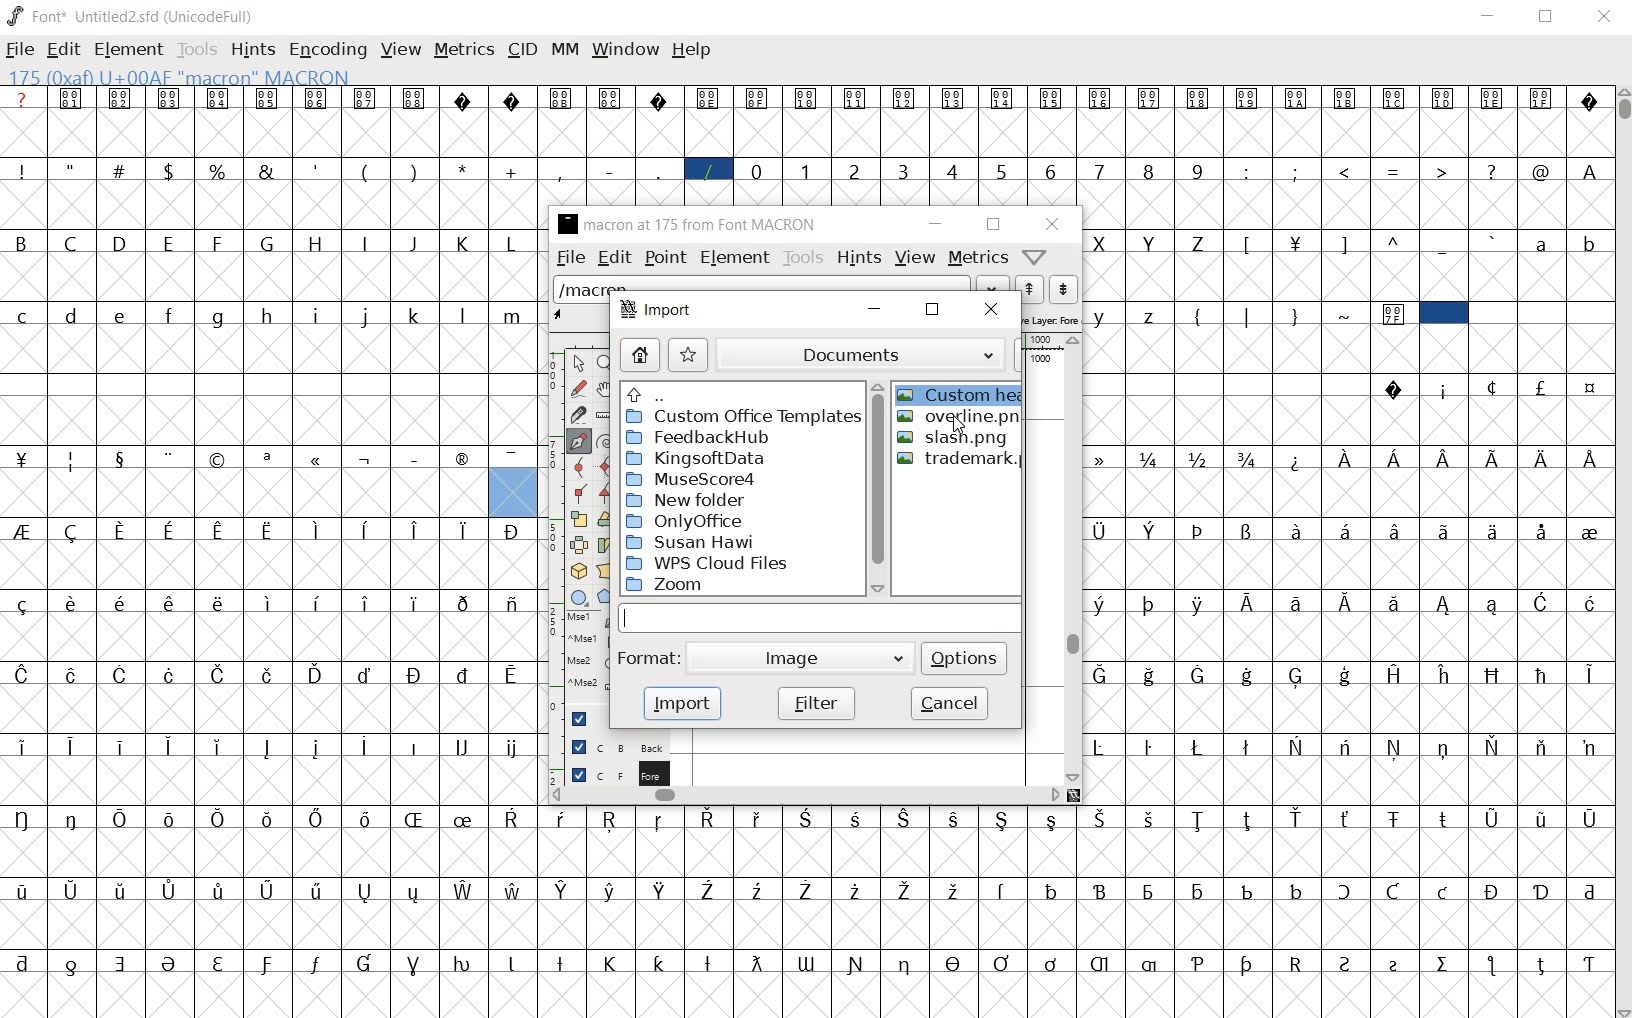 The image size is (1632, 1018). I want to click on Symbol, so click(809, 818).